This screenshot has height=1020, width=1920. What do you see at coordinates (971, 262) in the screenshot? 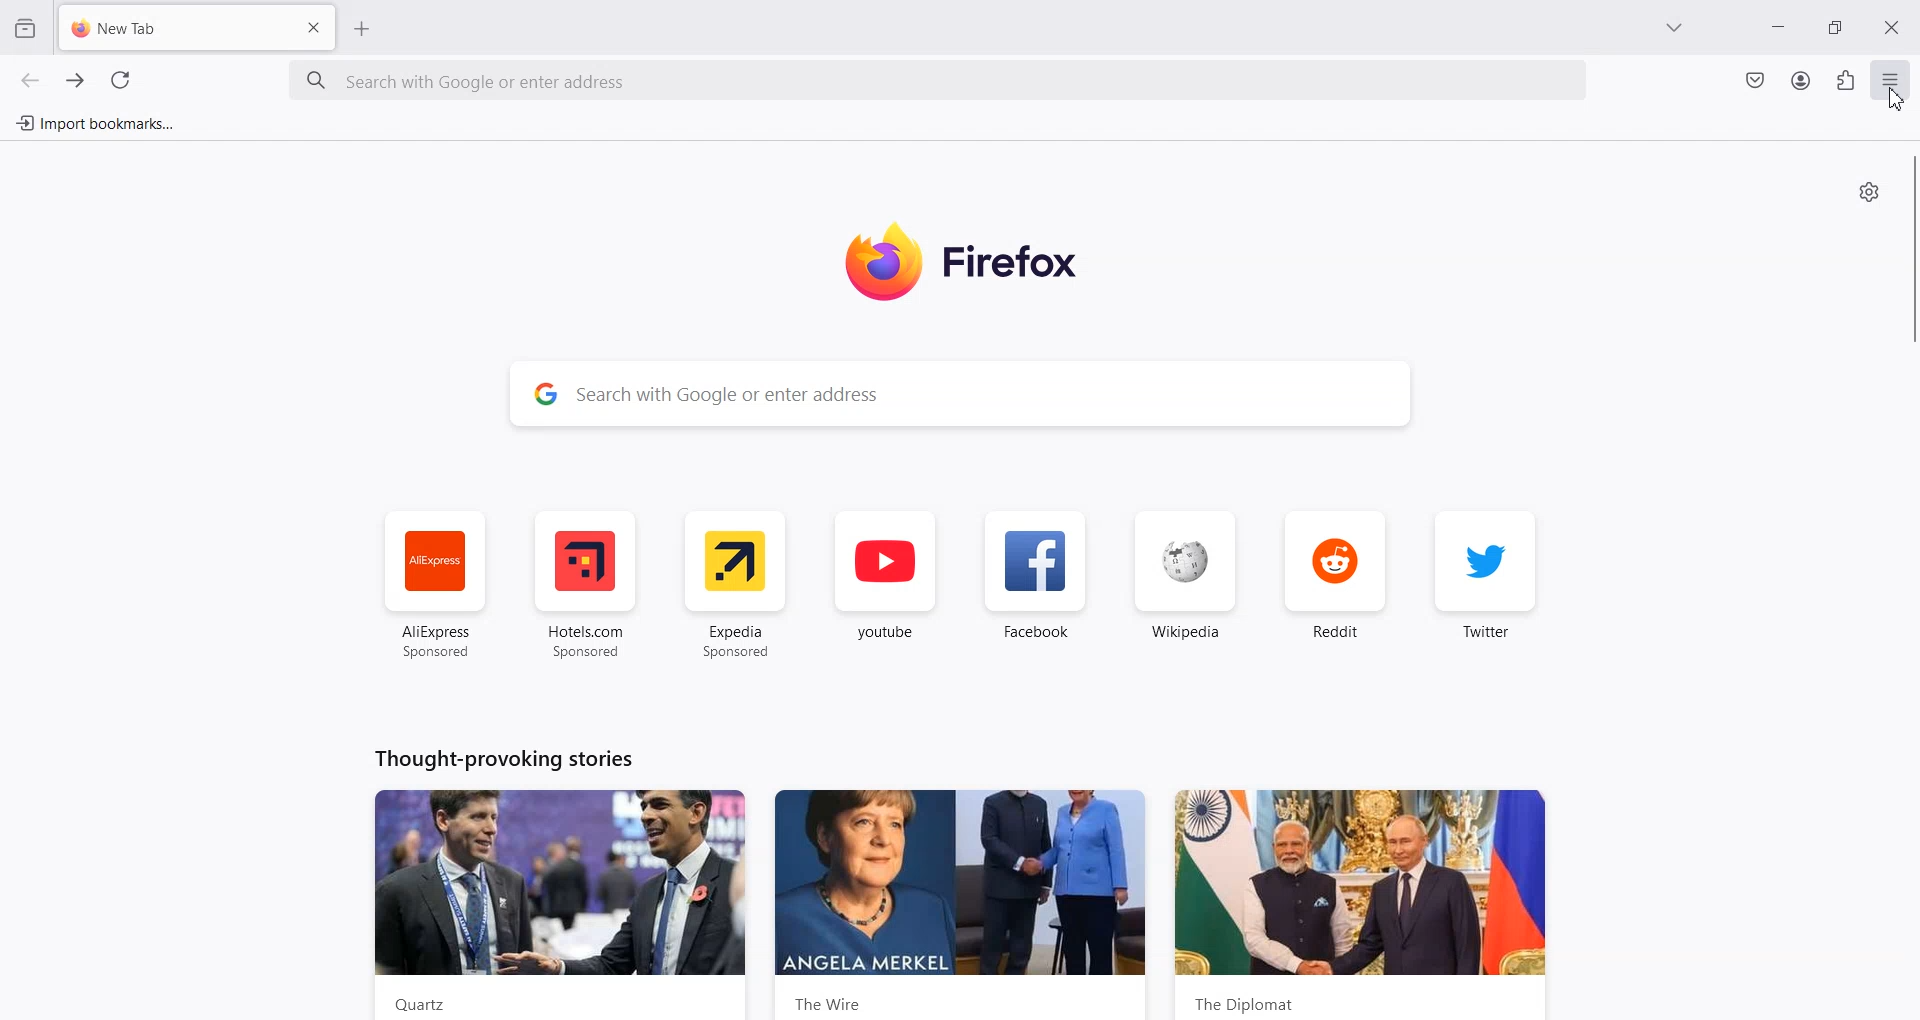
I see `Firefox logo` at bounding box center [971, 262].